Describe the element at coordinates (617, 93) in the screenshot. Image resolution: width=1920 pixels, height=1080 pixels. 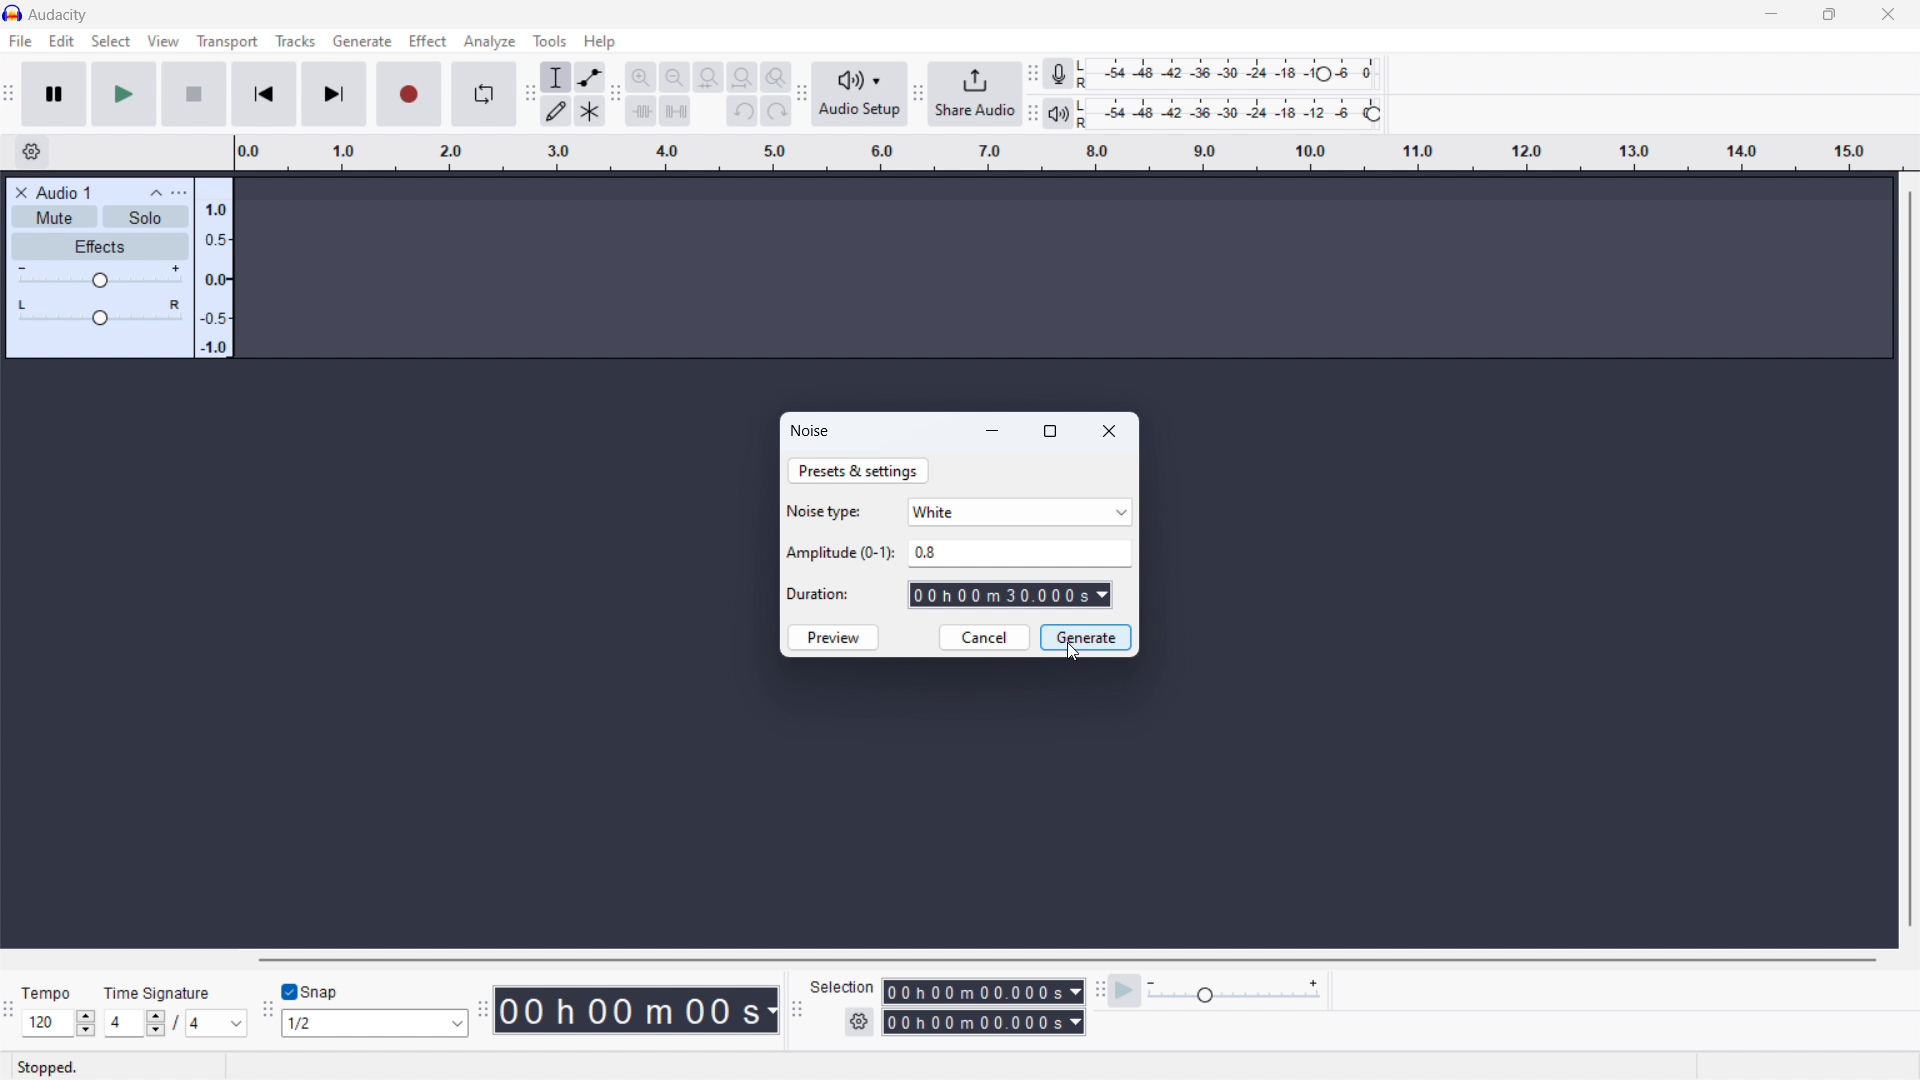
I see `edit toolbar` at that location.